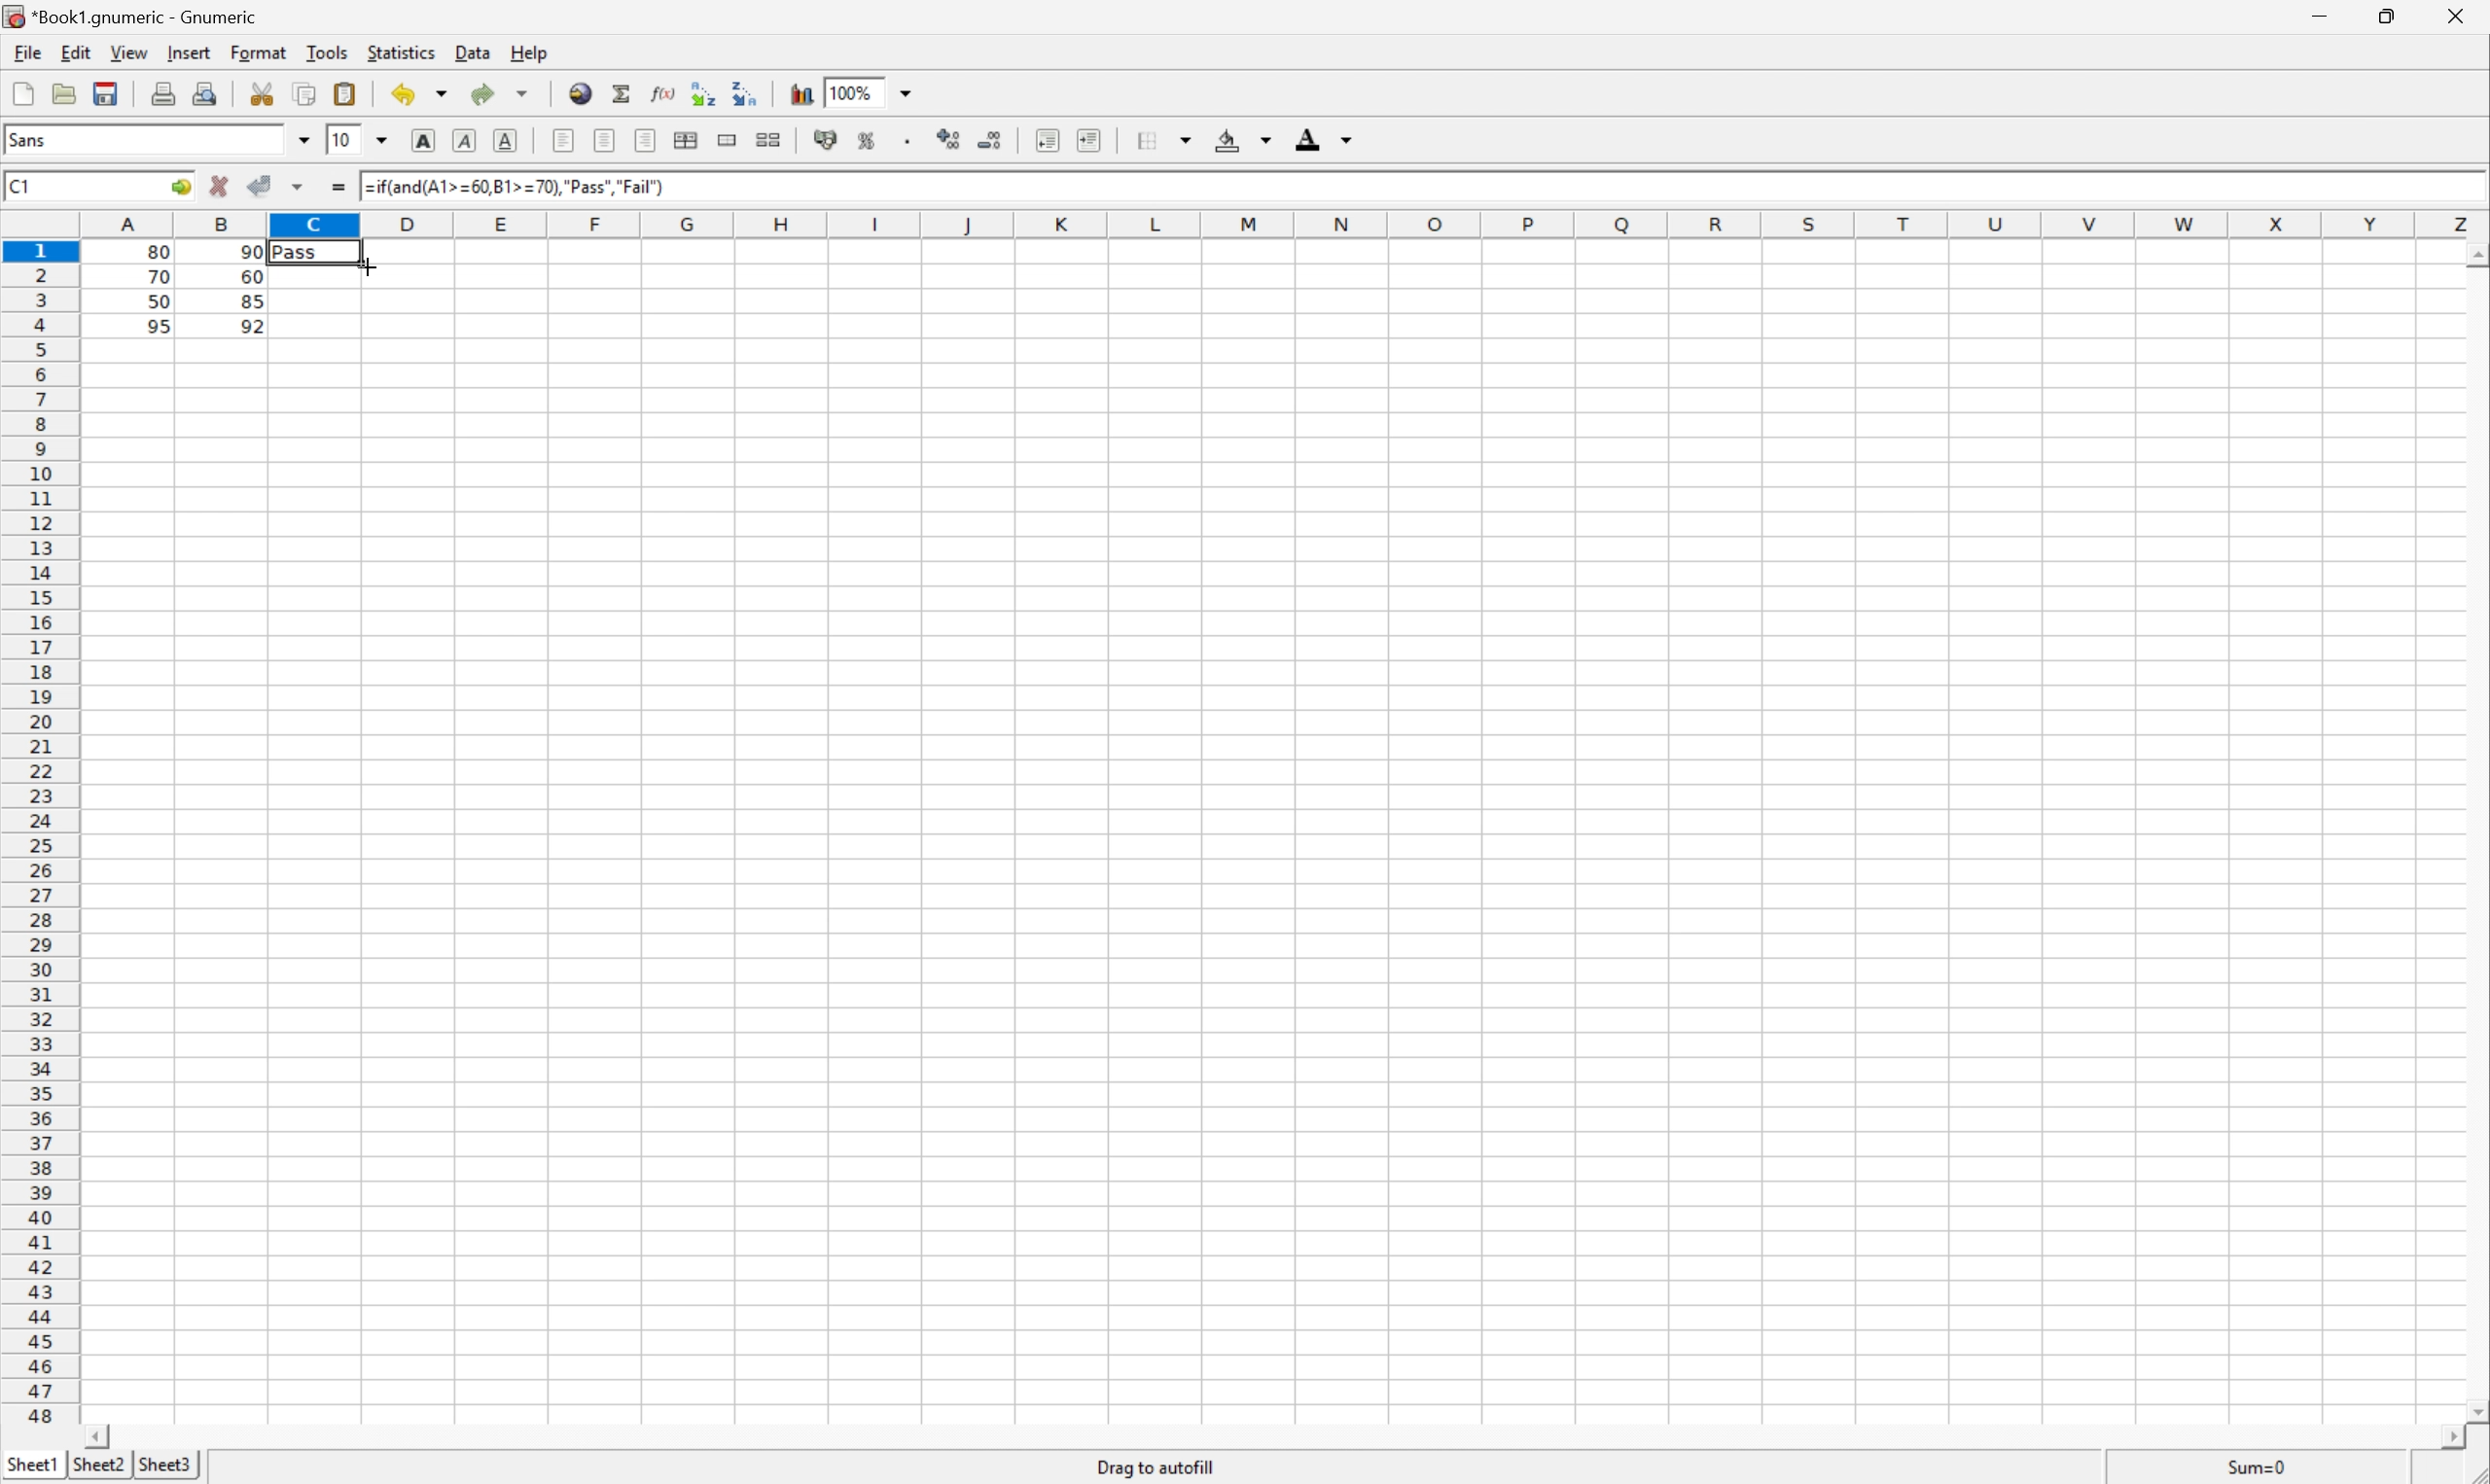 The width and height of the screenshot is (2490, 1484). Describe the element at coordinates (725, 140) in the screenshot. I see `Merge ranges of cells` at that location.